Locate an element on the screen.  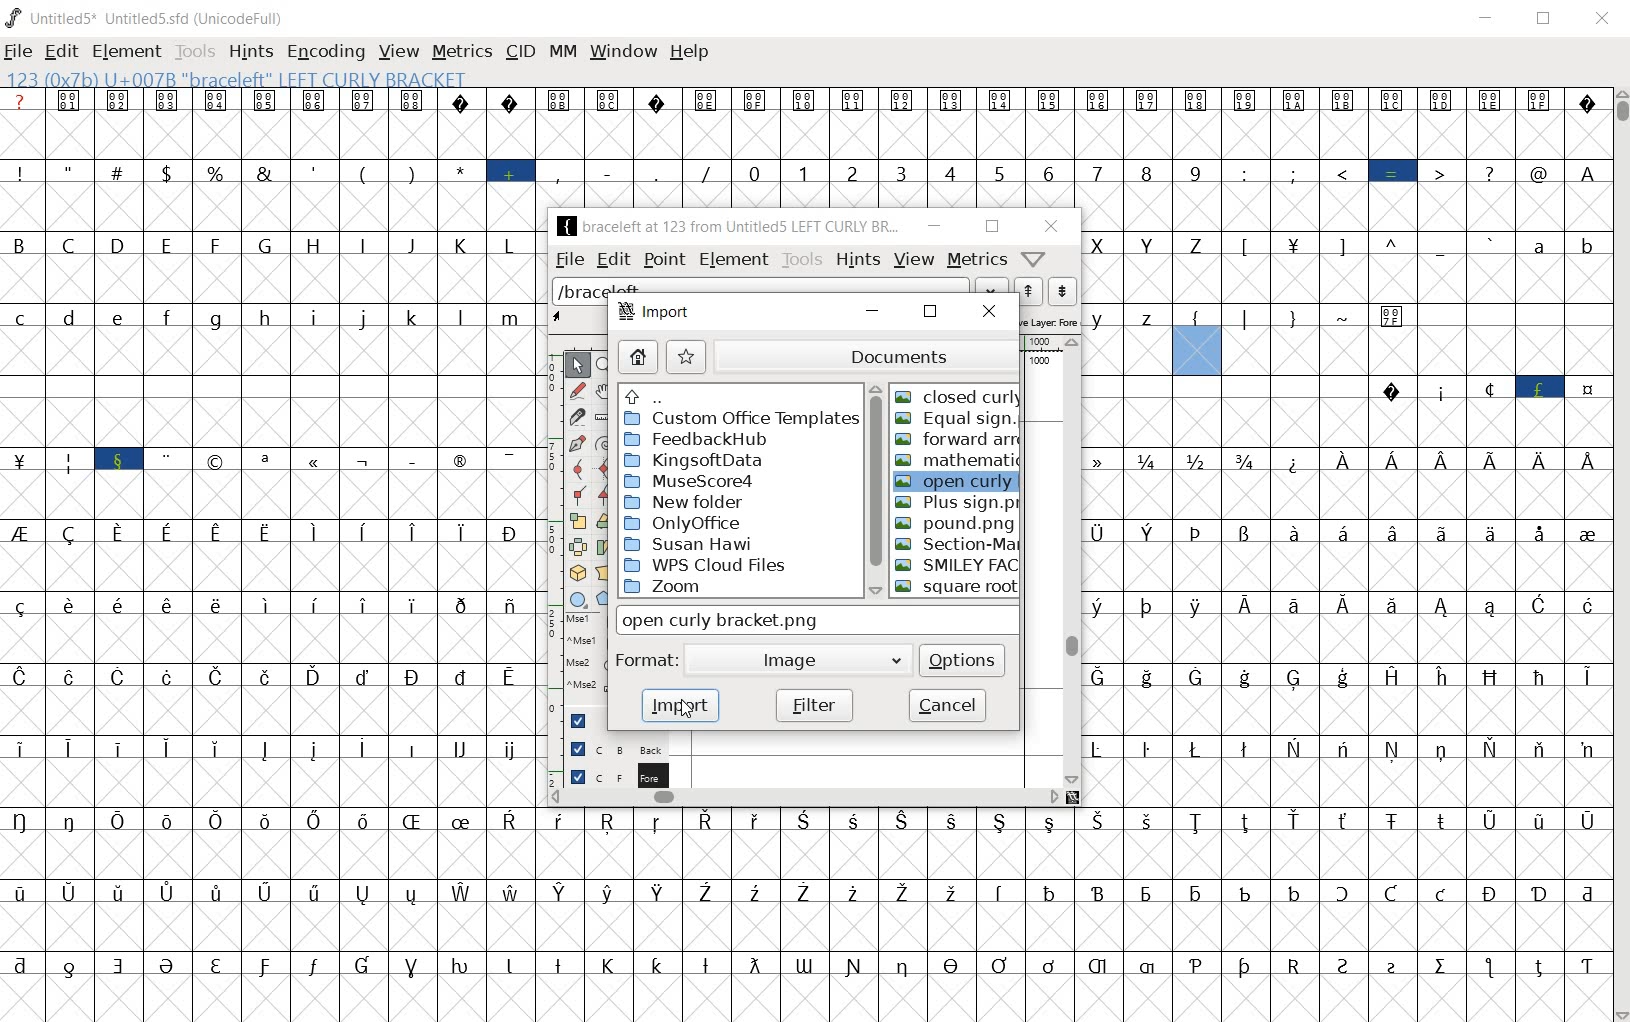
Pound.png is located at coordinates (959, 523).